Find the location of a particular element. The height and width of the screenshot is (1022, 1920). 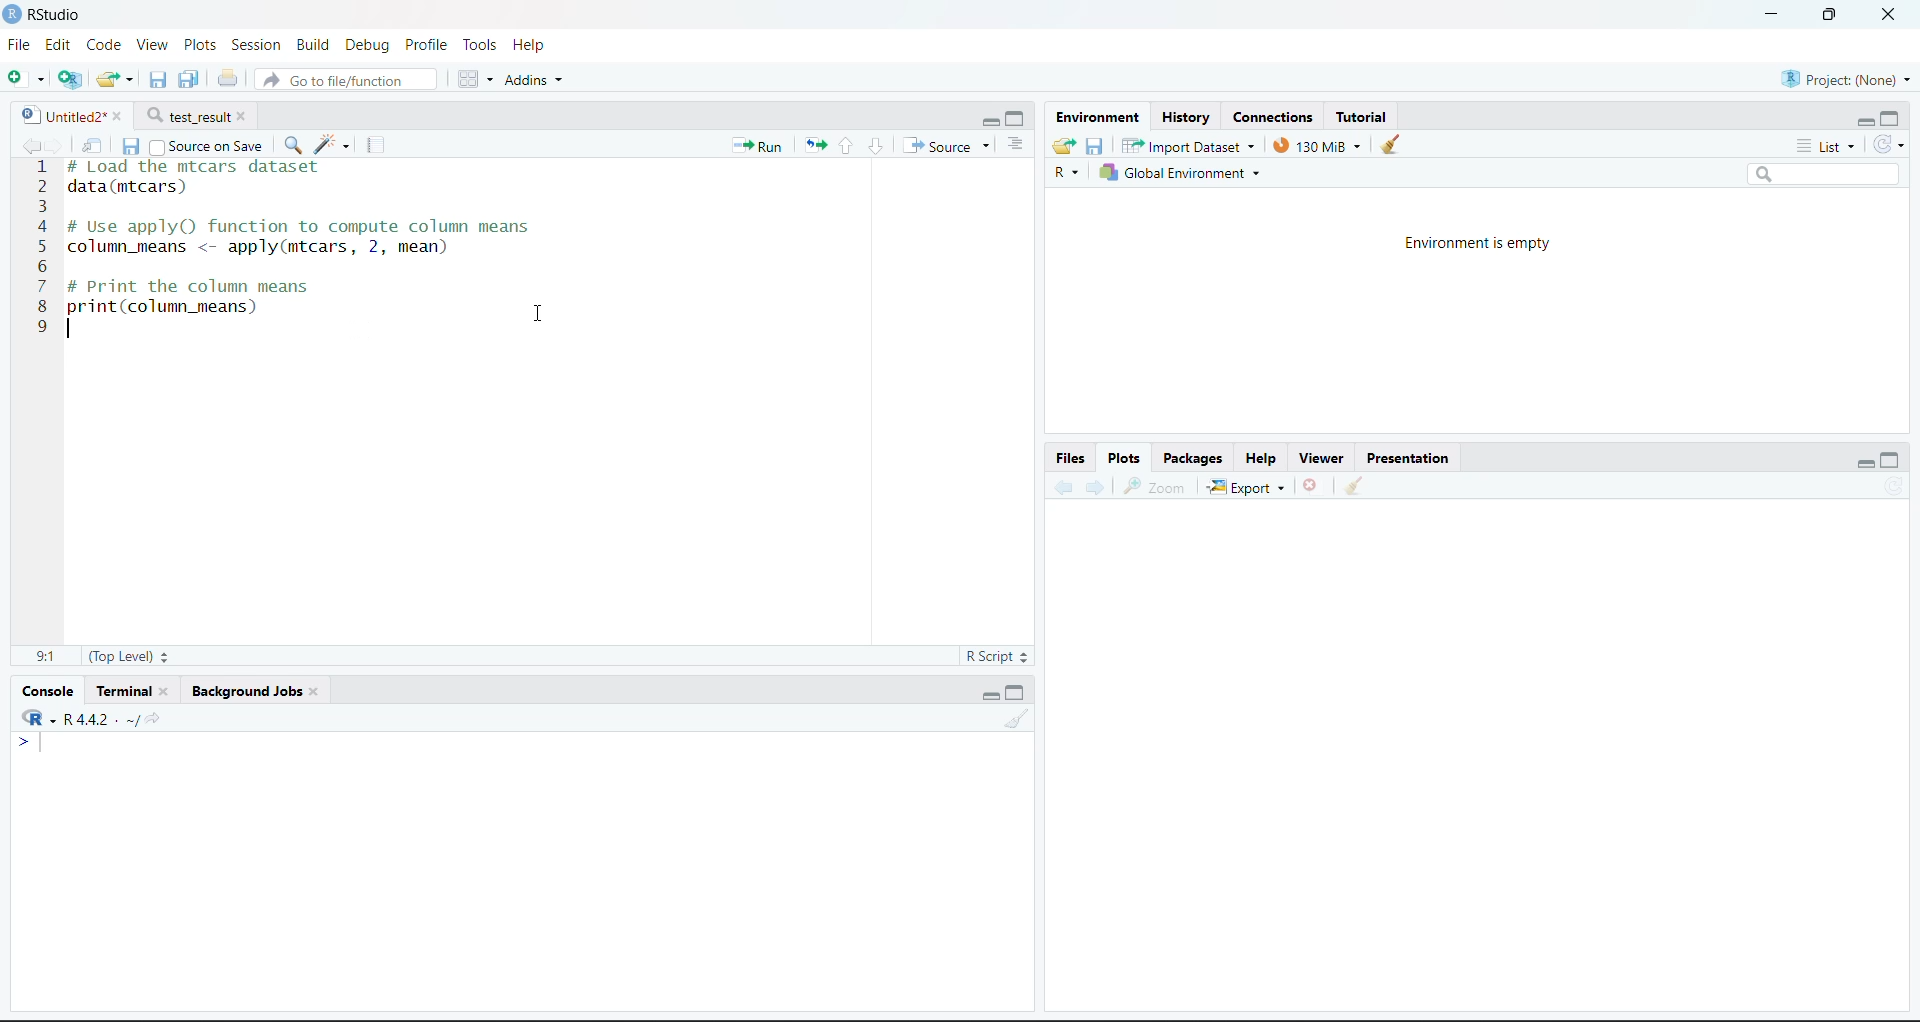

Go forward to the next source location (Ctrl + F10) is located at coordinates (62, 145).